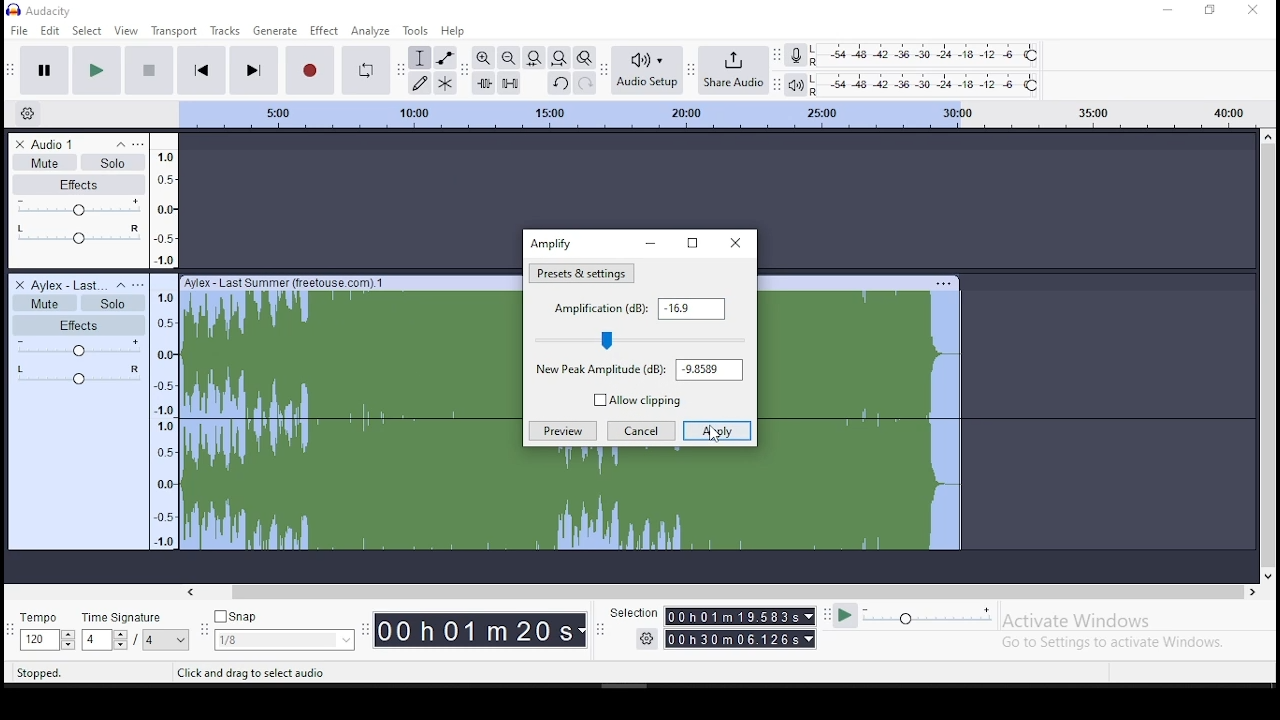 This screenshot has height=720, width=1280. What do you see at coordinates (647, 243) in the screenshot?
I see `minimize` at bounding box center [647, 243].